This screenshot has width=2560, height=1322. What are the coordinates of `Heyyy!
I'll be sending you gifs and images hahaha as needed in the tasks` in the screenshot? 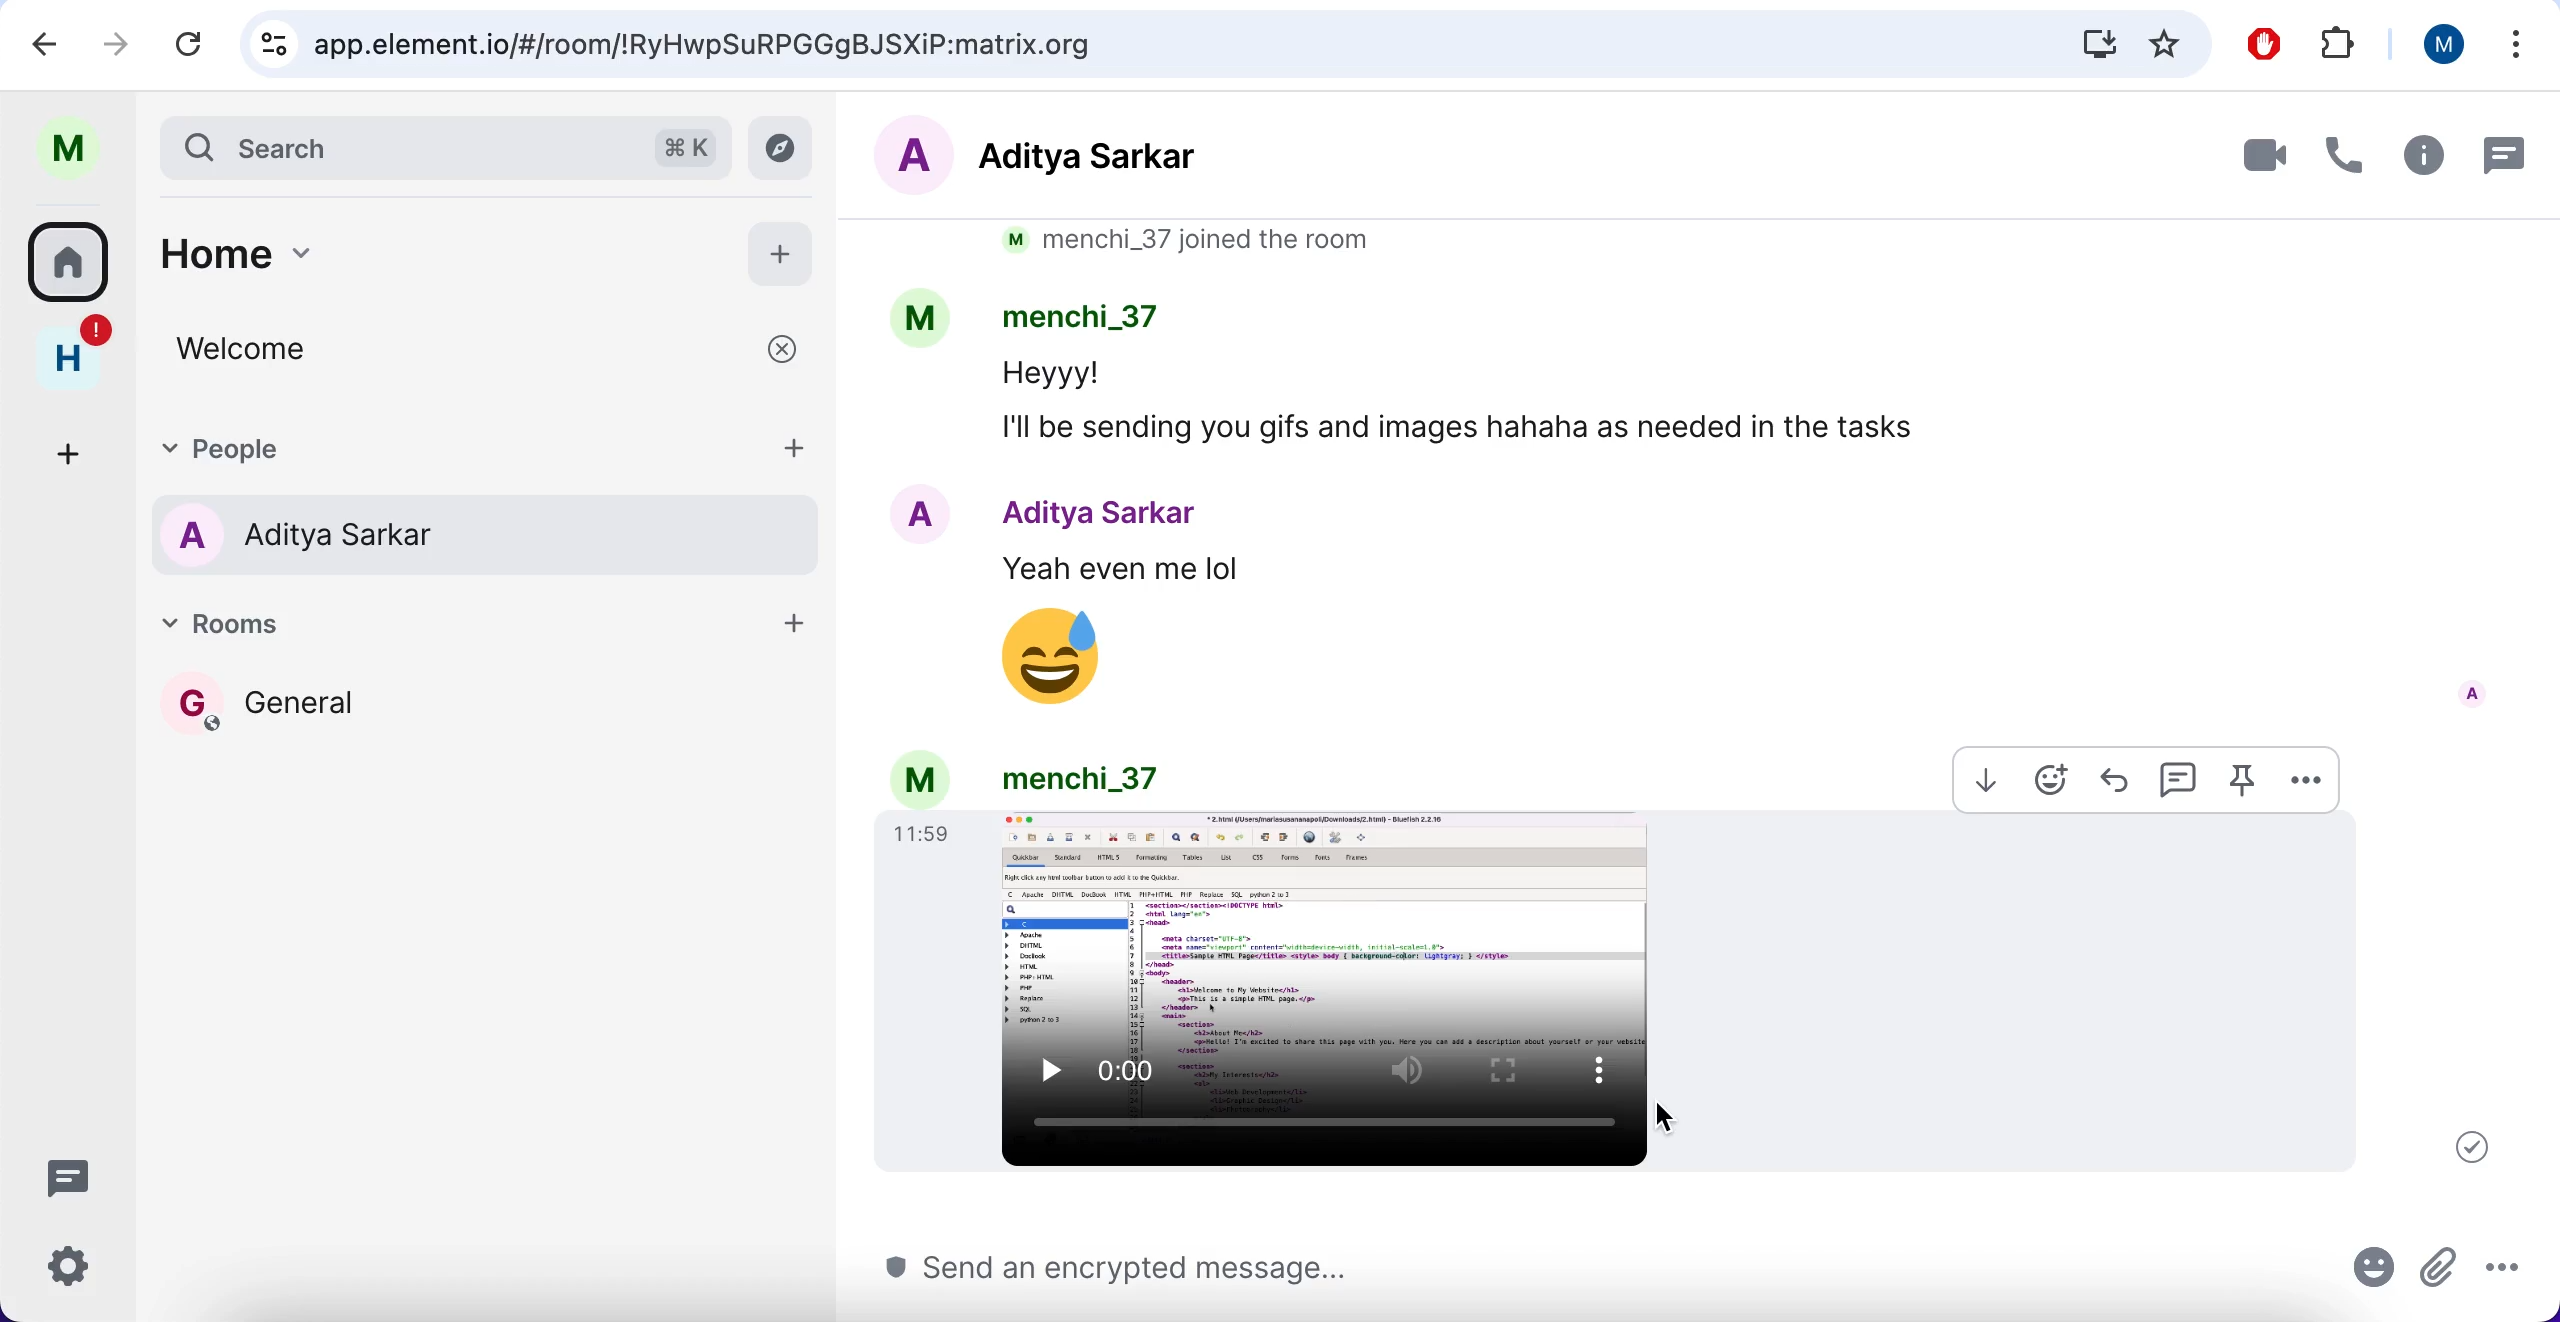 It's located at (1449, 400).